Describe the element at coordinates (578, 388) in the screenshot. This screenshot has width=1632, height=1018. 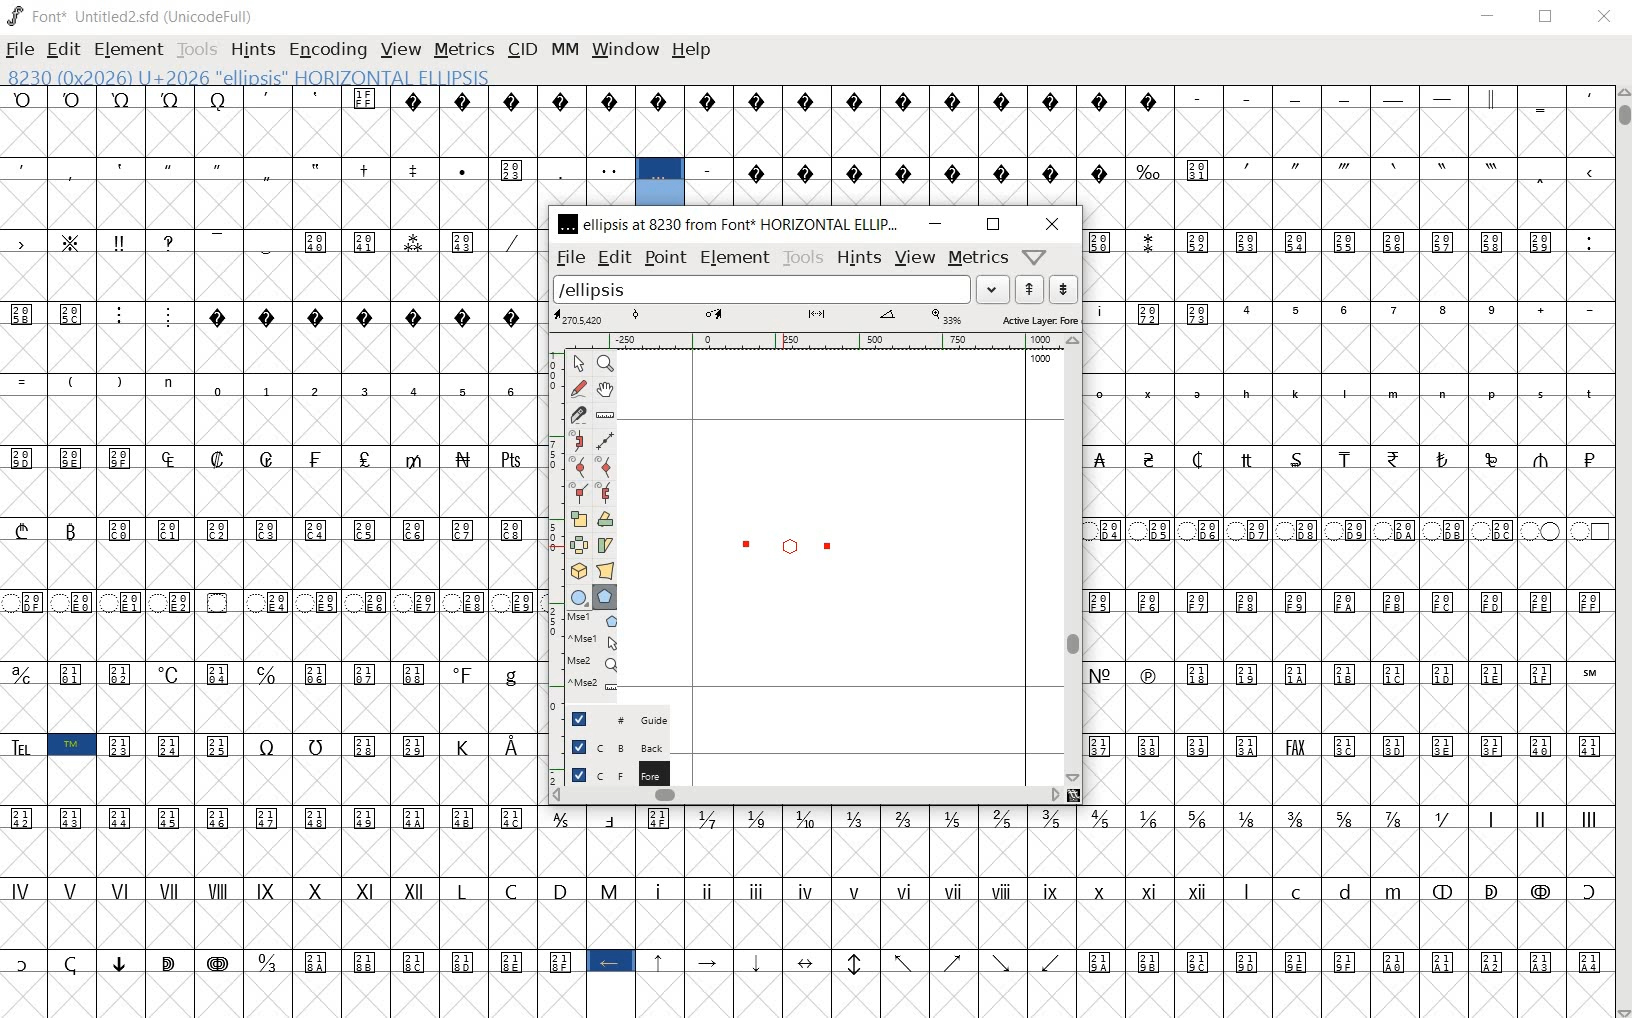
I see `draw a freehand curve` at that location.